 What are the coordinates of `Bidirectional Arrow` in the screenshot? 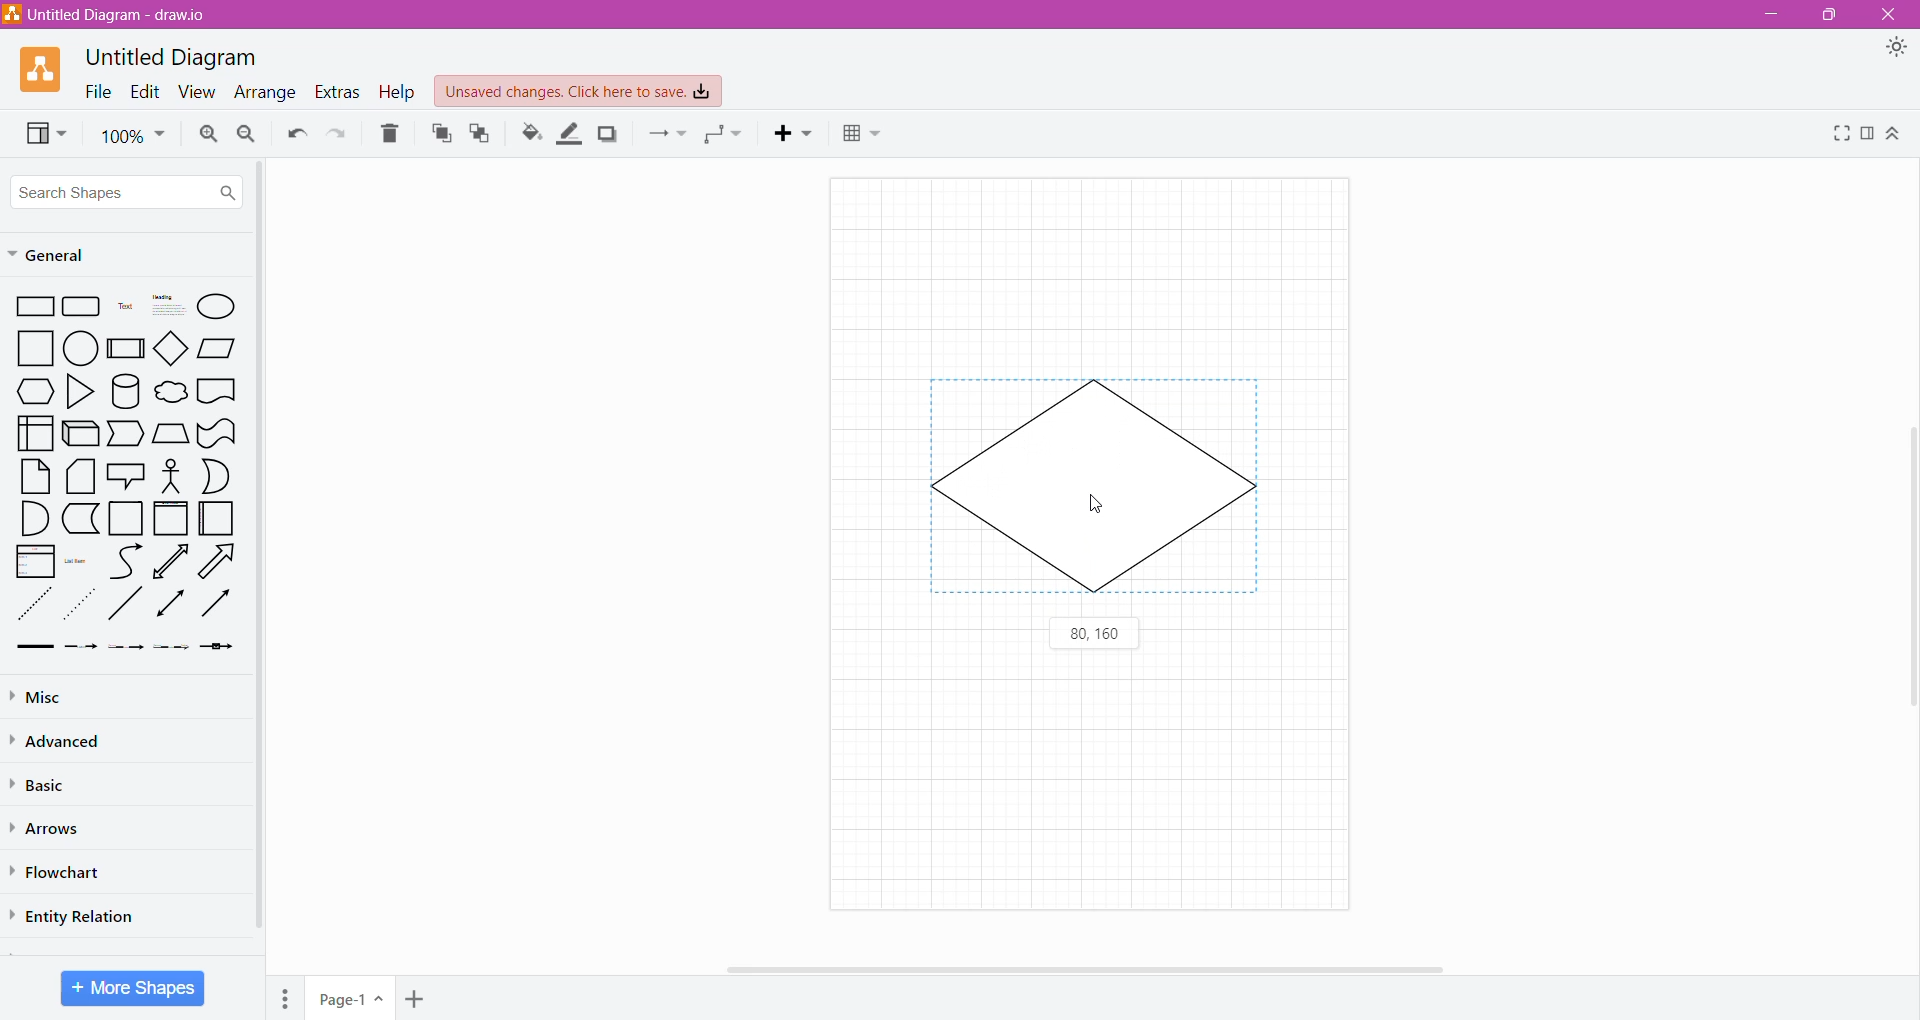 It's located at (172, 561).